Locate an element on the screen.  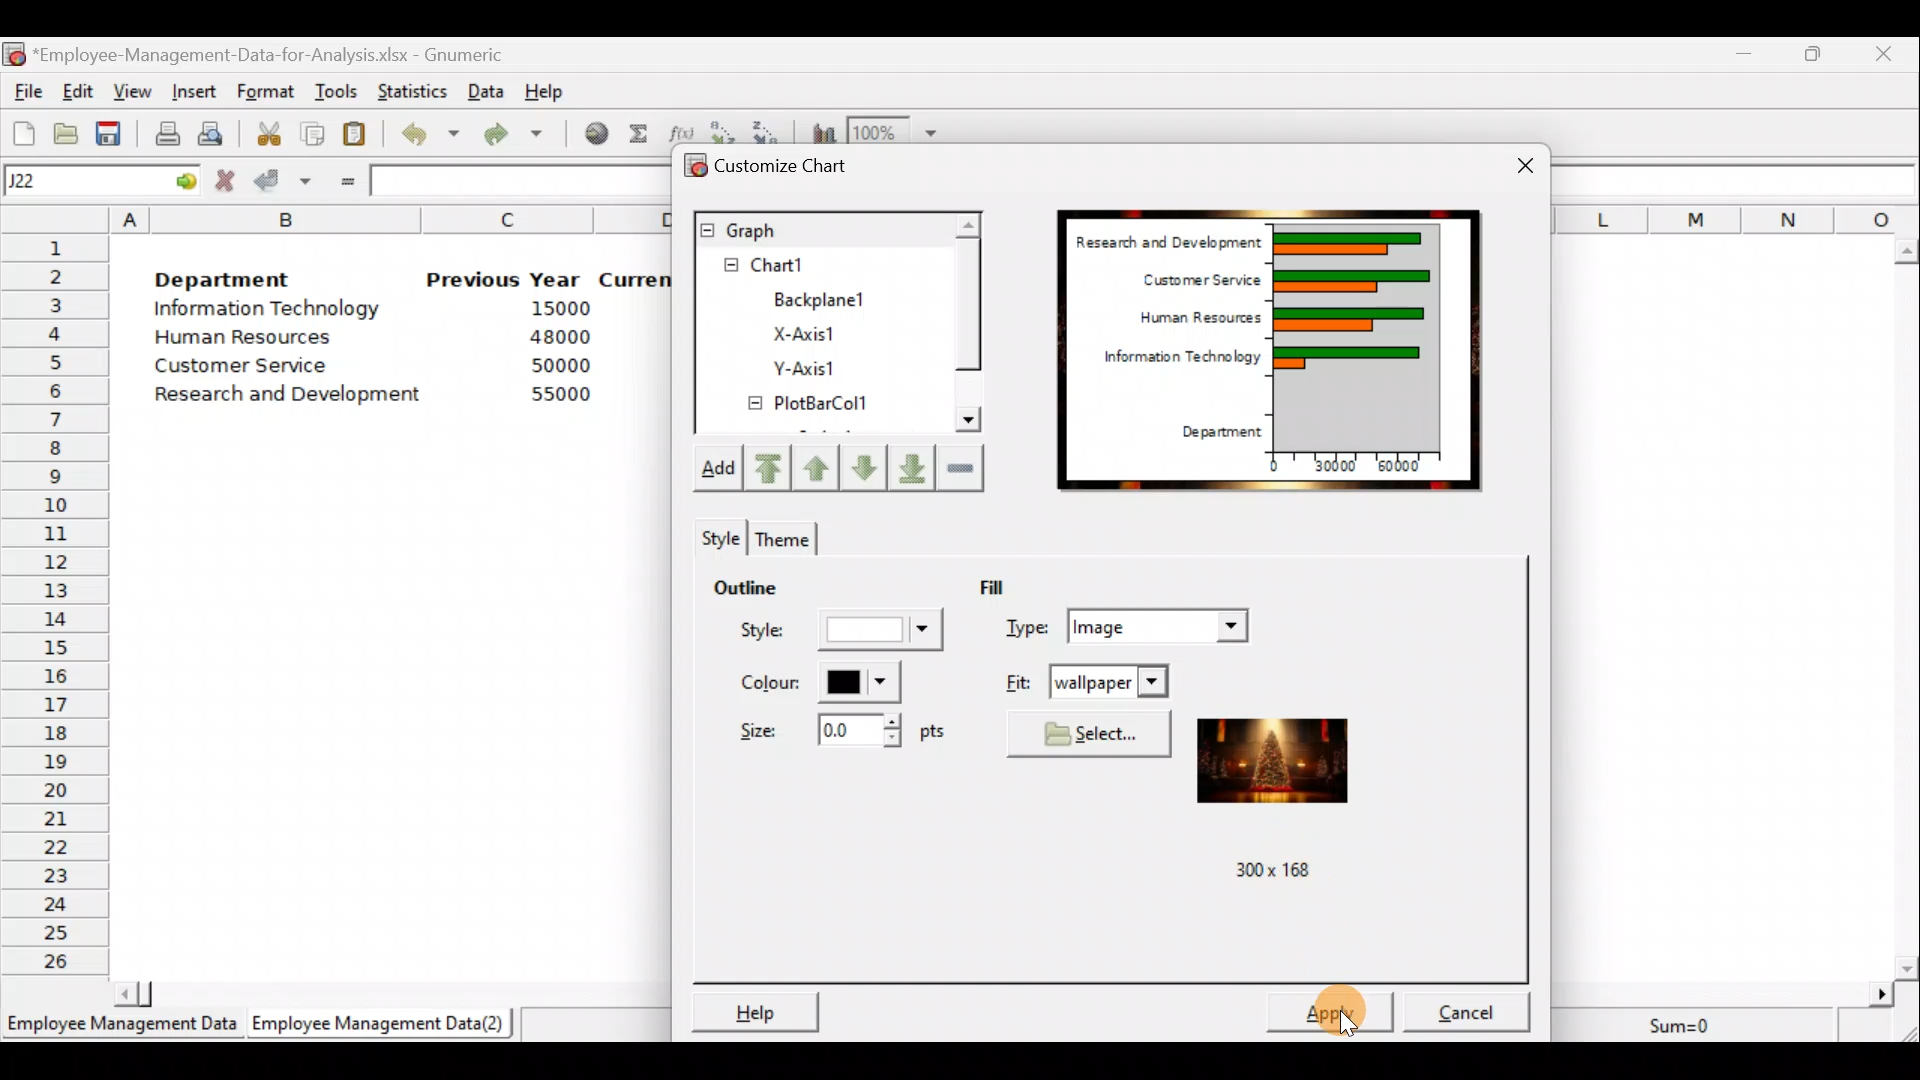
Outline is located at coordinates (774, 591).